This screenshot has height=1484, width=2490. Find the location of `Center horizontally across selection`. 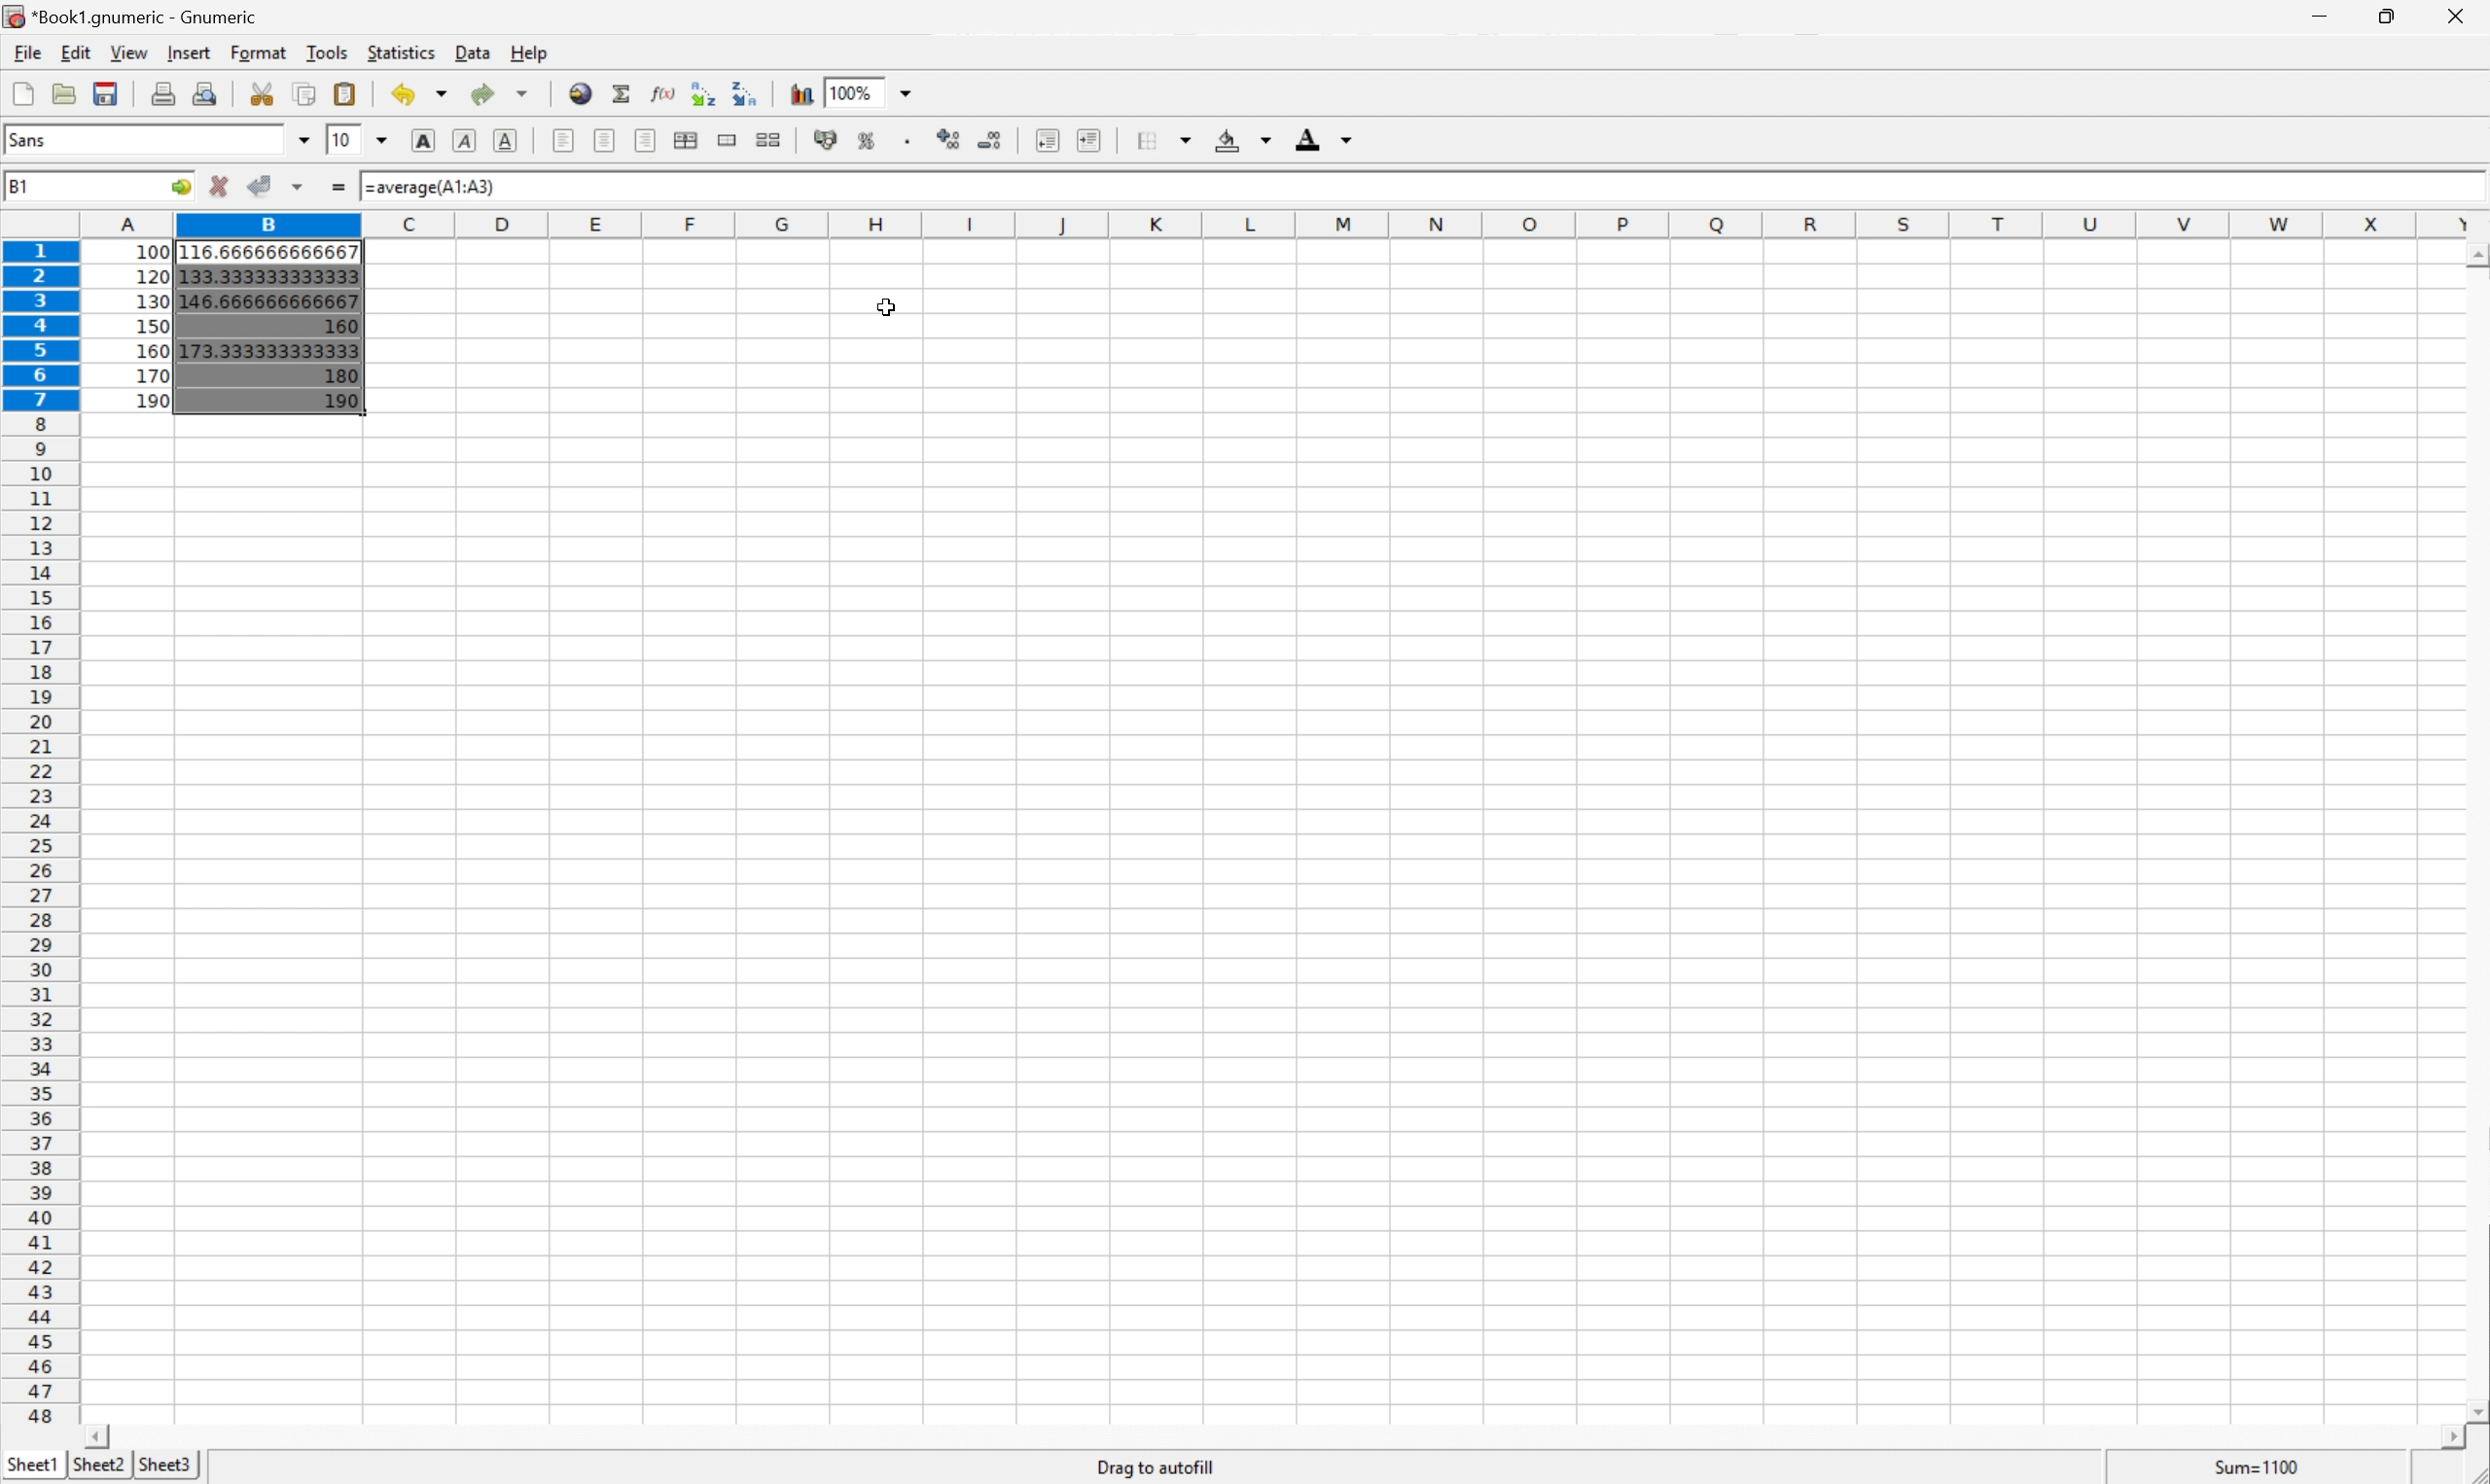

Center horizontally across selection is located at coordinates (685, 140).